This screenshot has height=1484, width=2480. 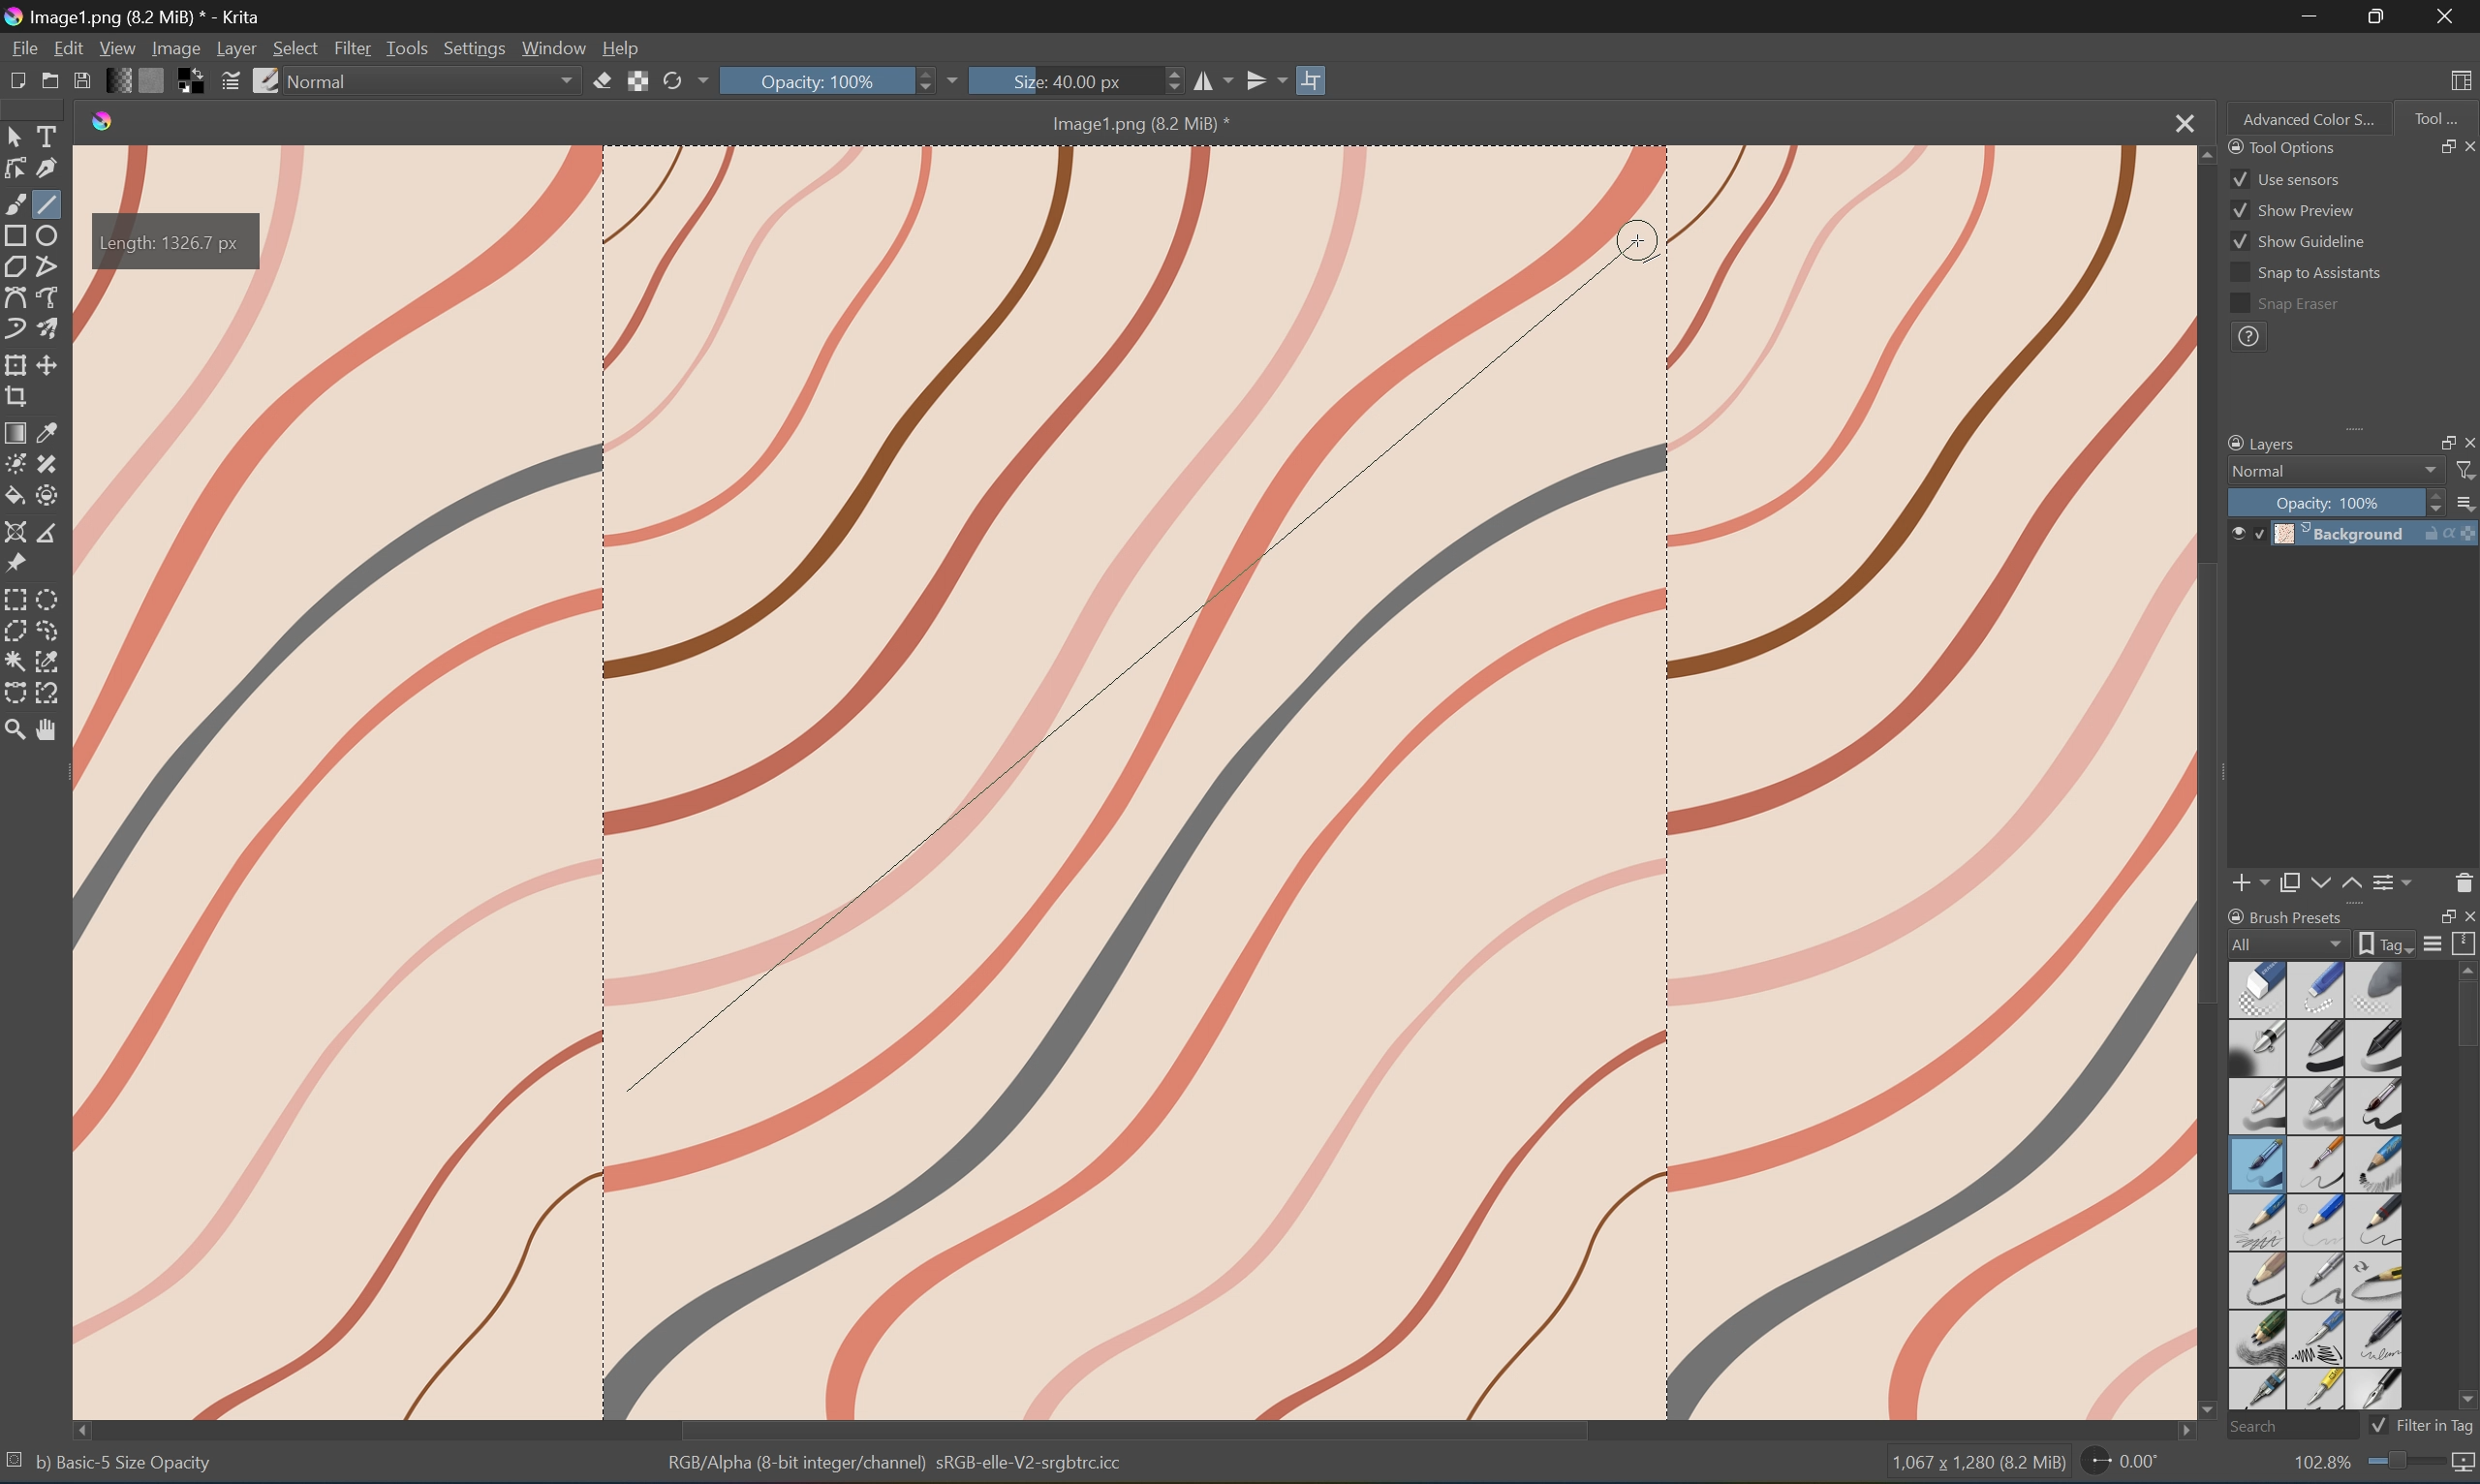 What do you see at coordinates (2286, 913) in the screenshot?
I see `Brush Preset` at bounding box center [2286, 913].